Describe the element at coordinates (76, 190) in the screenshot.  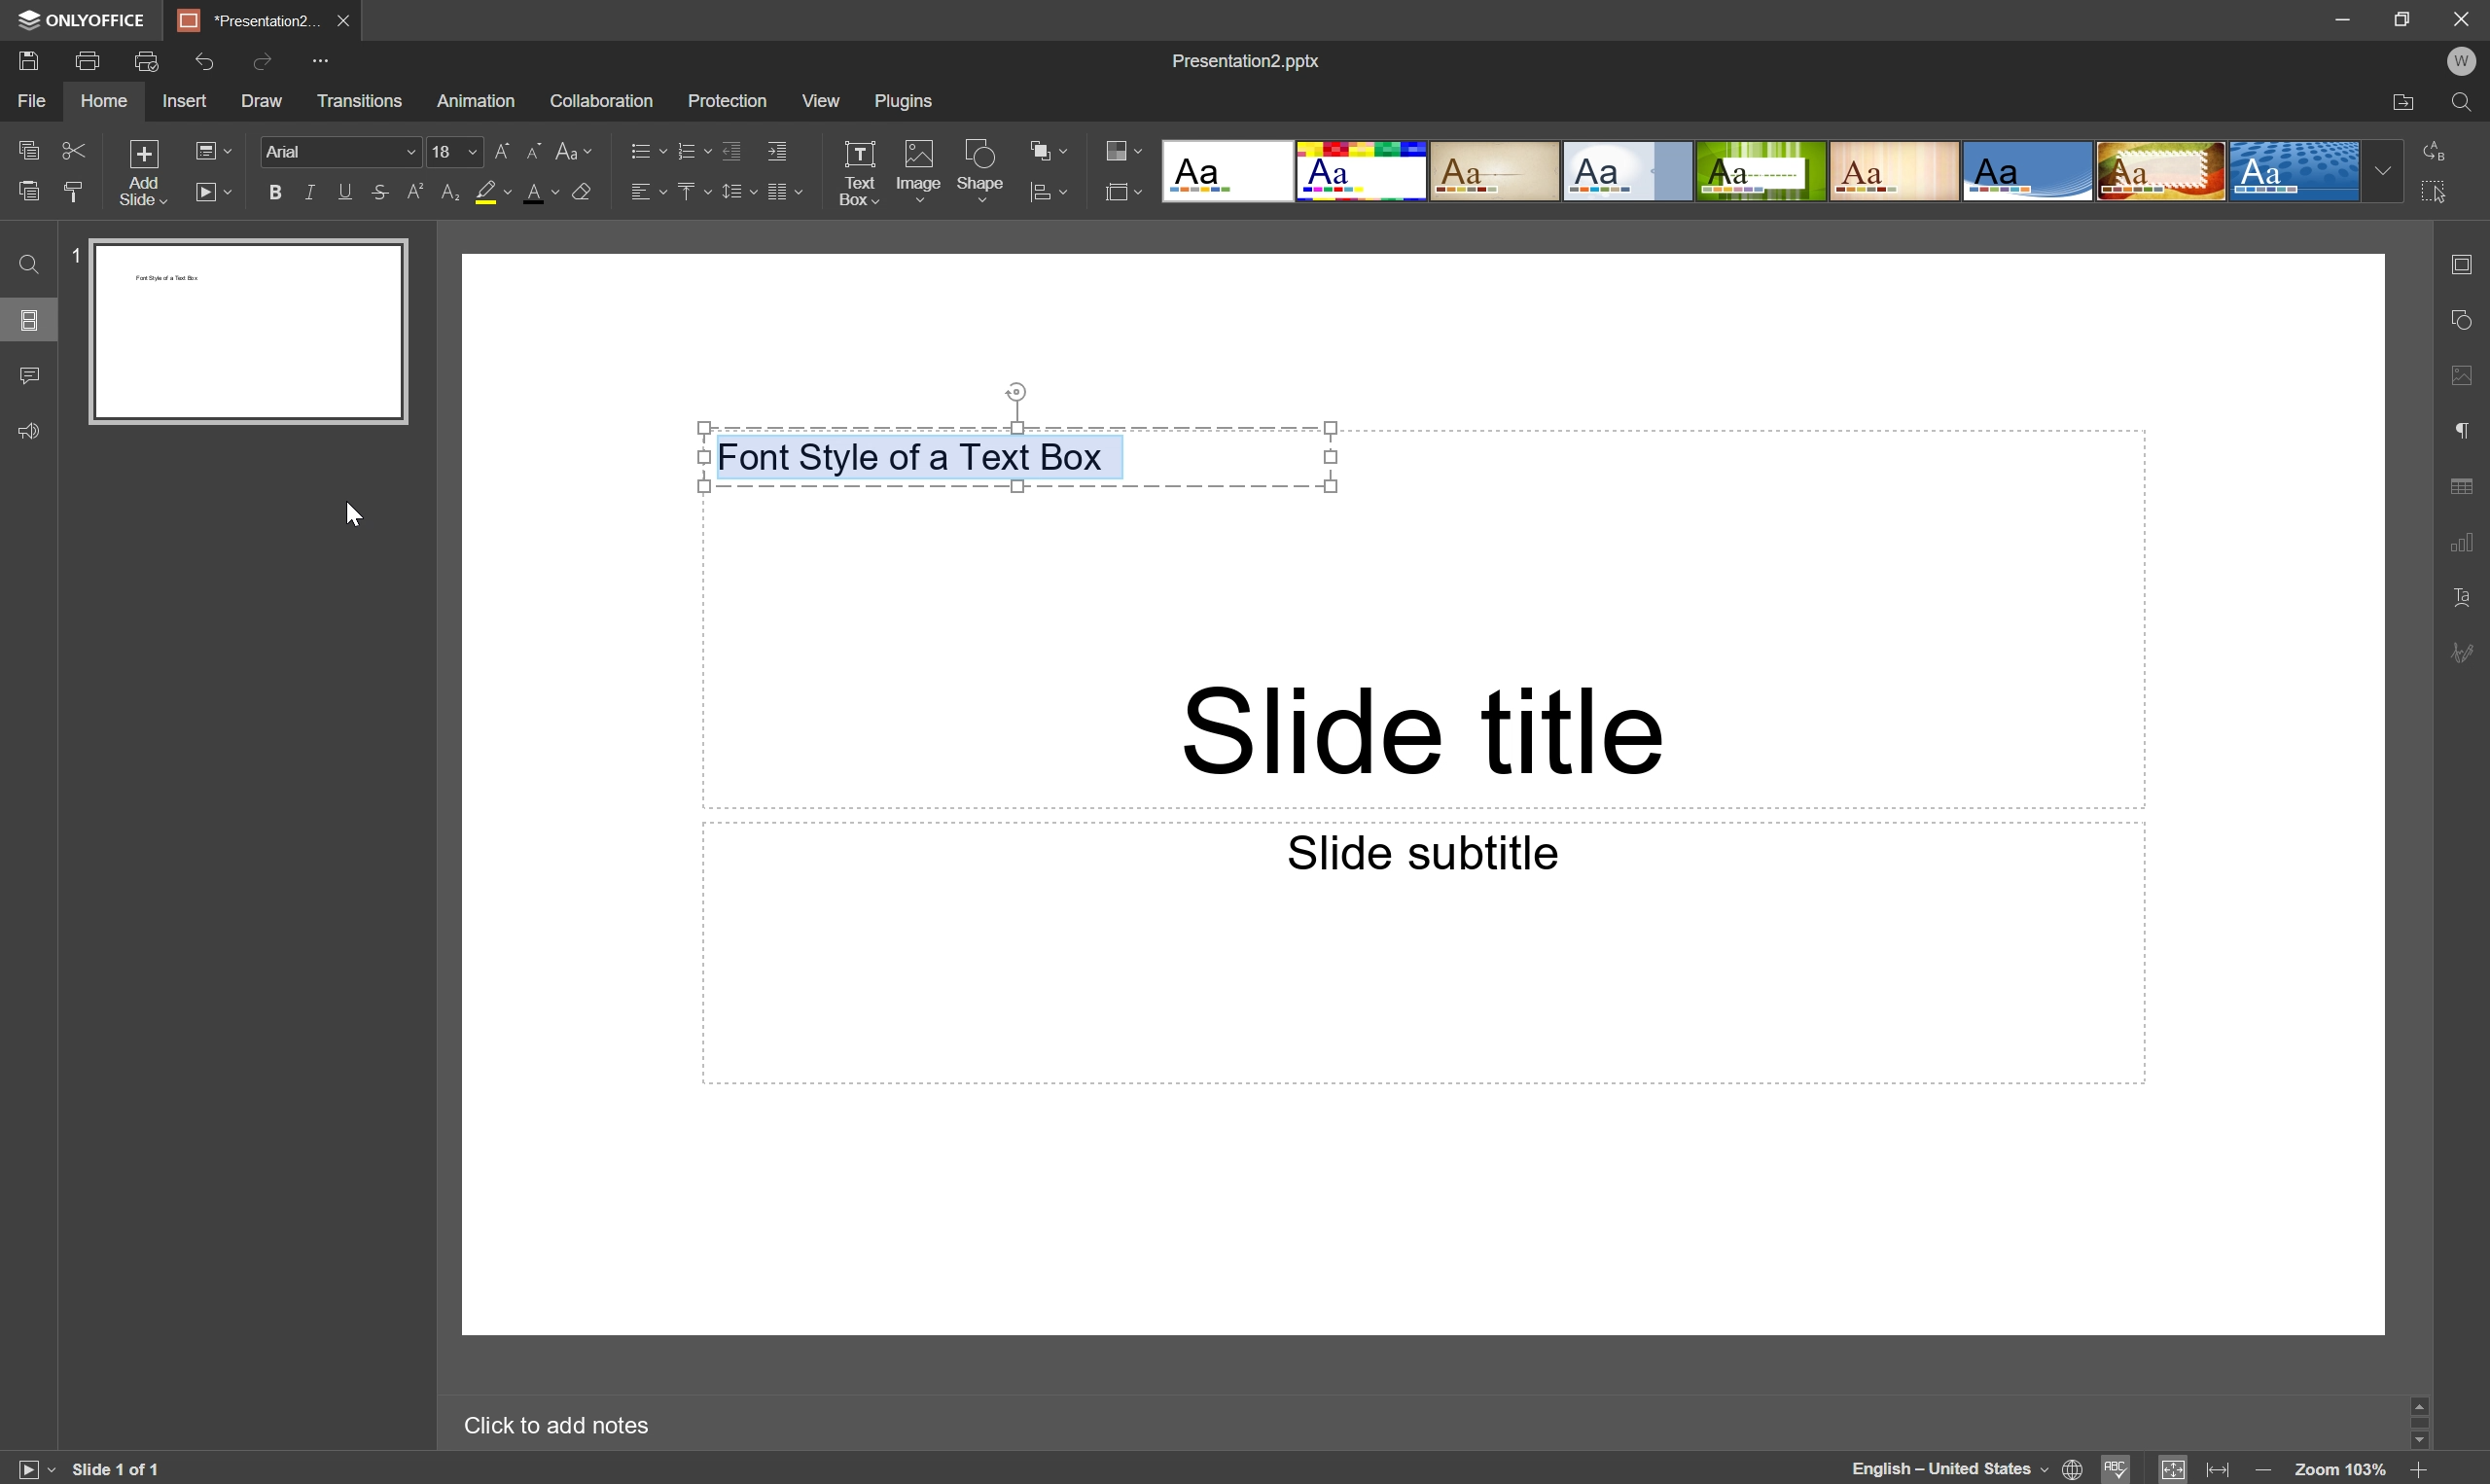
I see `Paste Style` at that location.